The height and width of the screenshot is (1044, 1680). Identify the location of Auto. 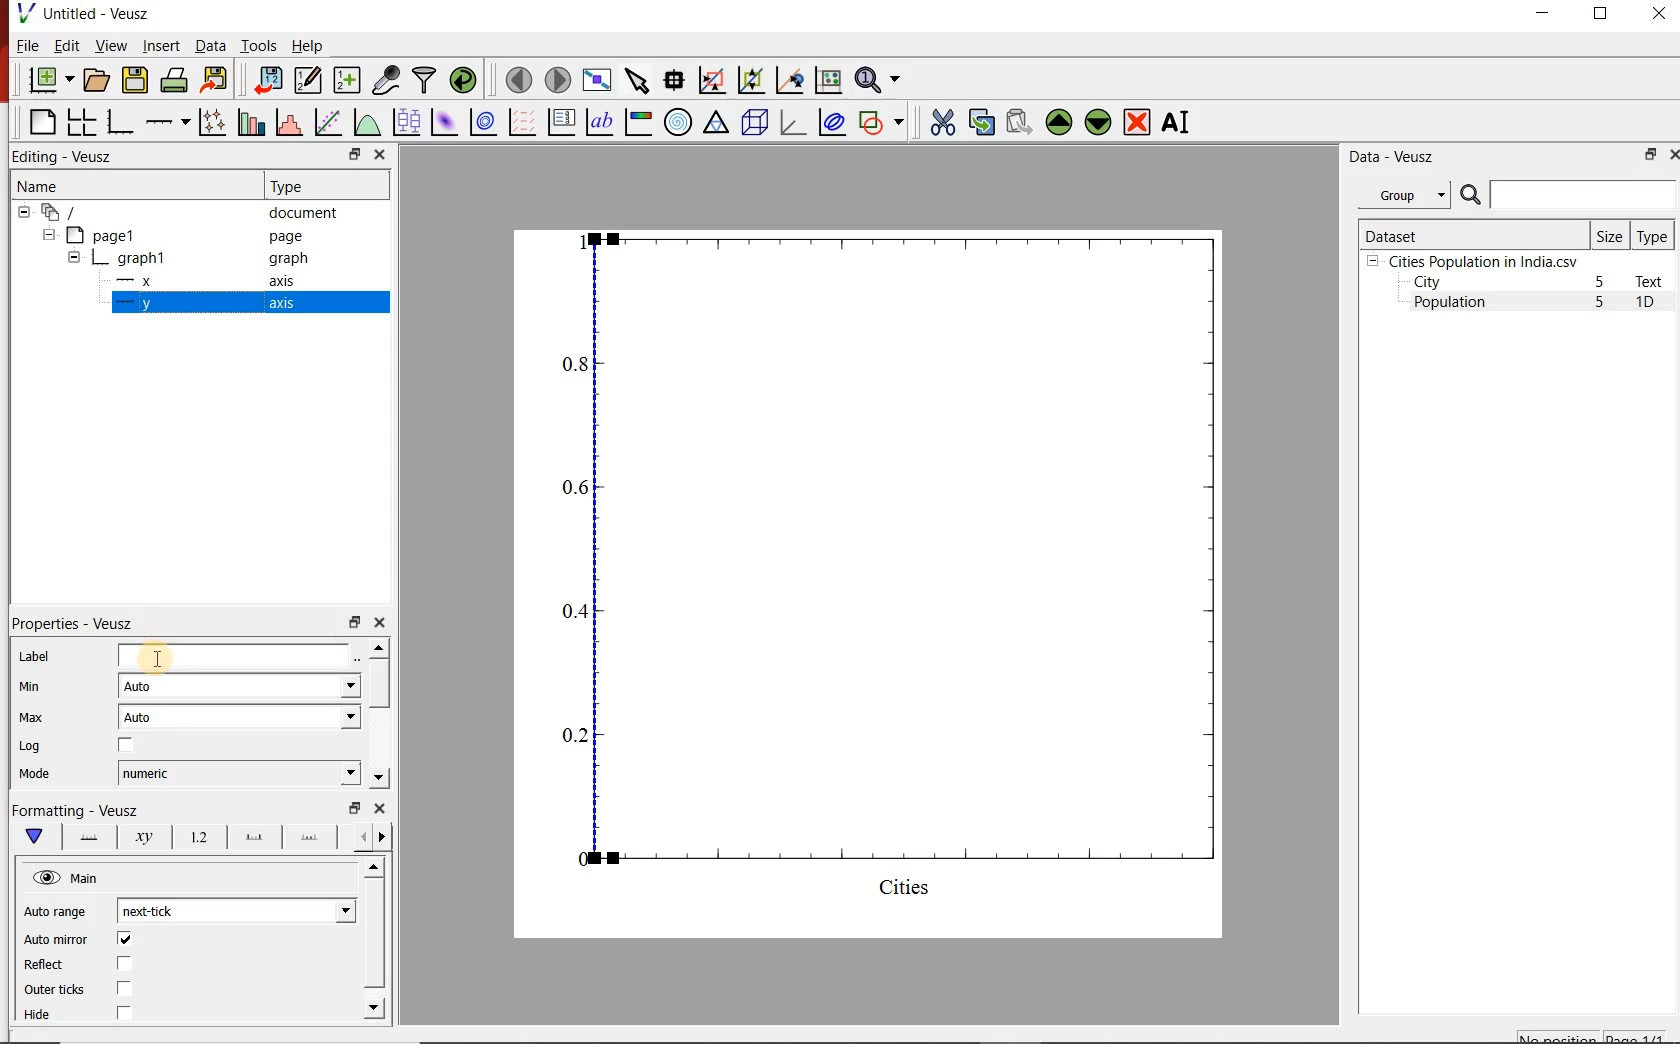
(240, 685).